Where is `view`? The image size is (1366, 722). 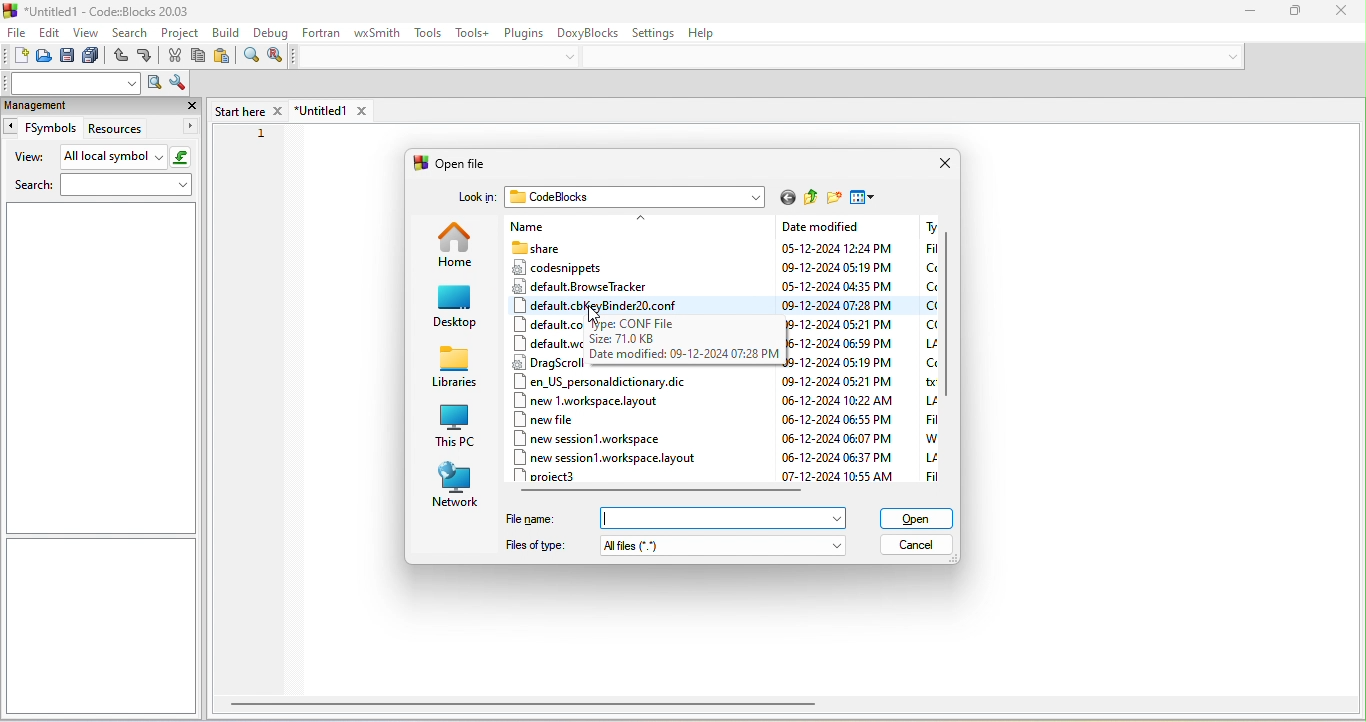 view is located at coordinates (30, 157).